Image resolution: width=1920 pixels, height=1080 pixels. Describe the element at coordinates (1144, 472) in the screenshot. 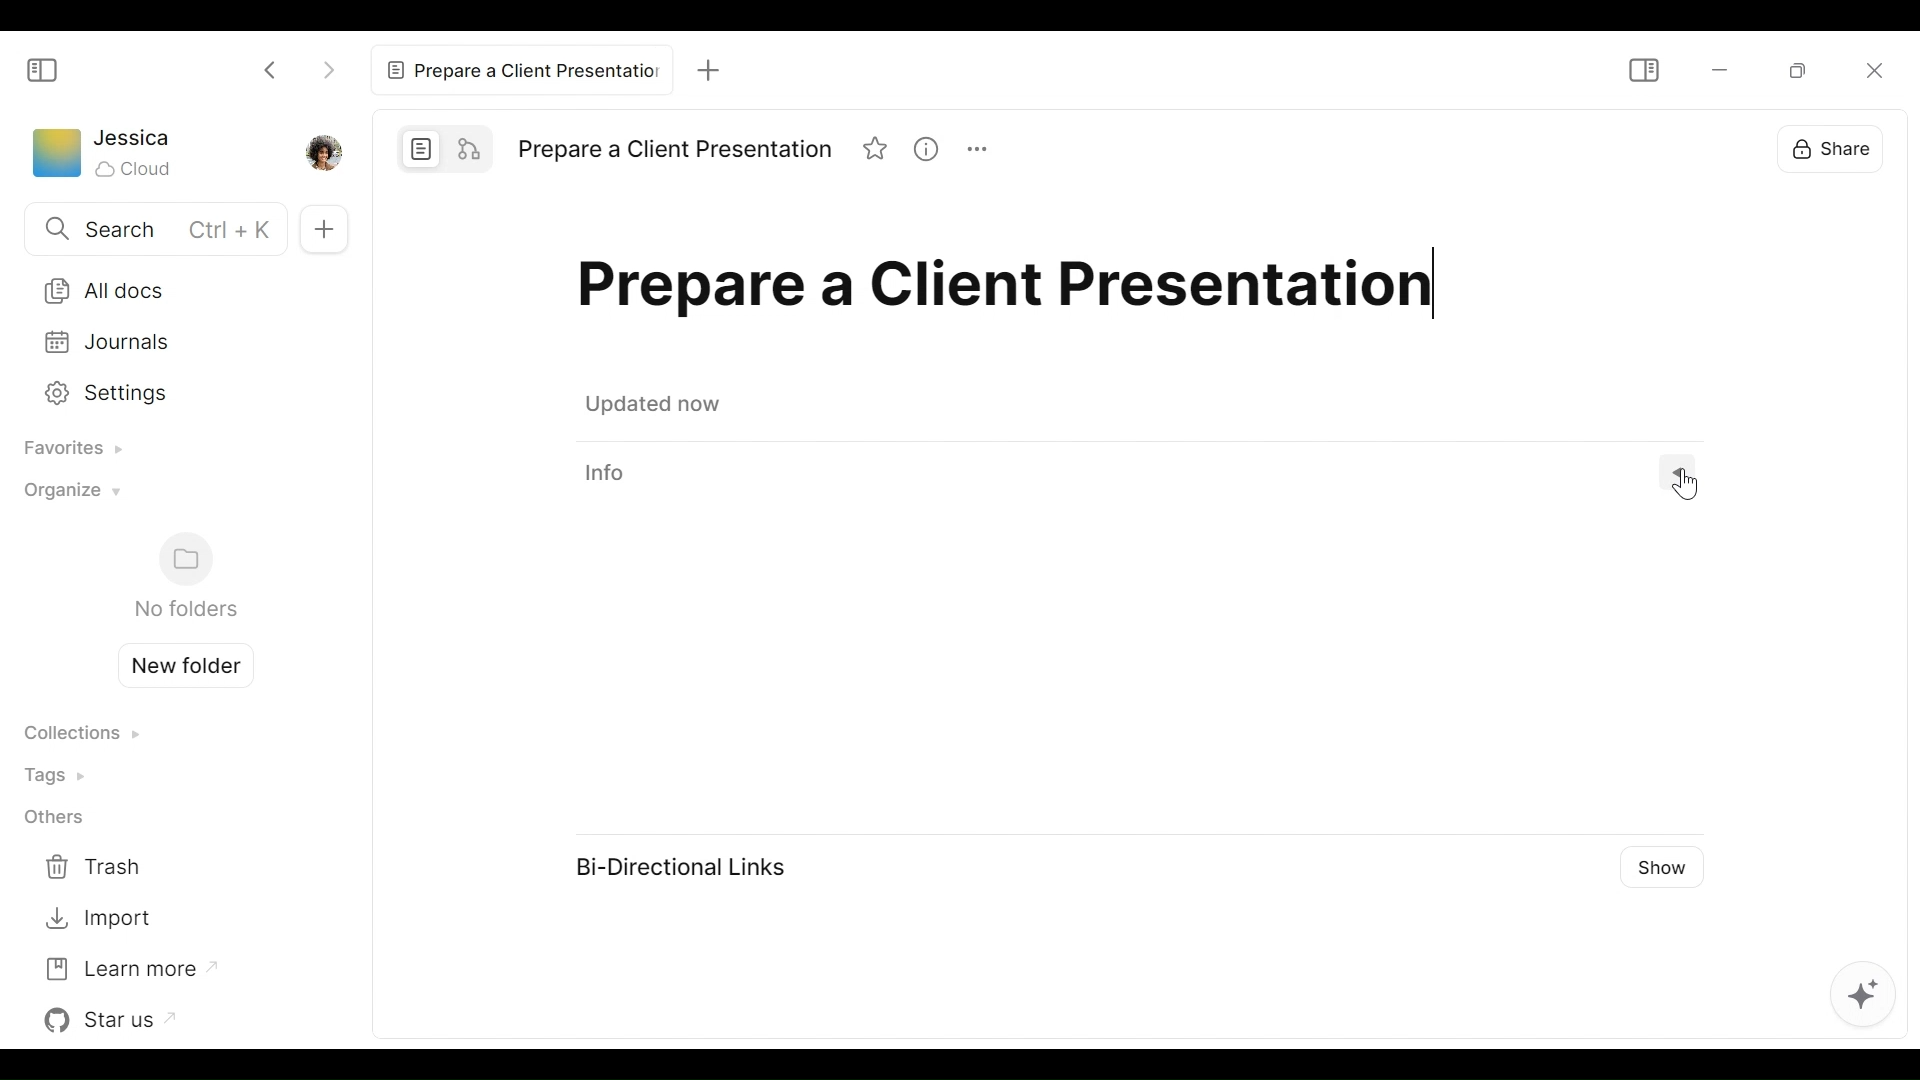

I see `View Information` at that location.